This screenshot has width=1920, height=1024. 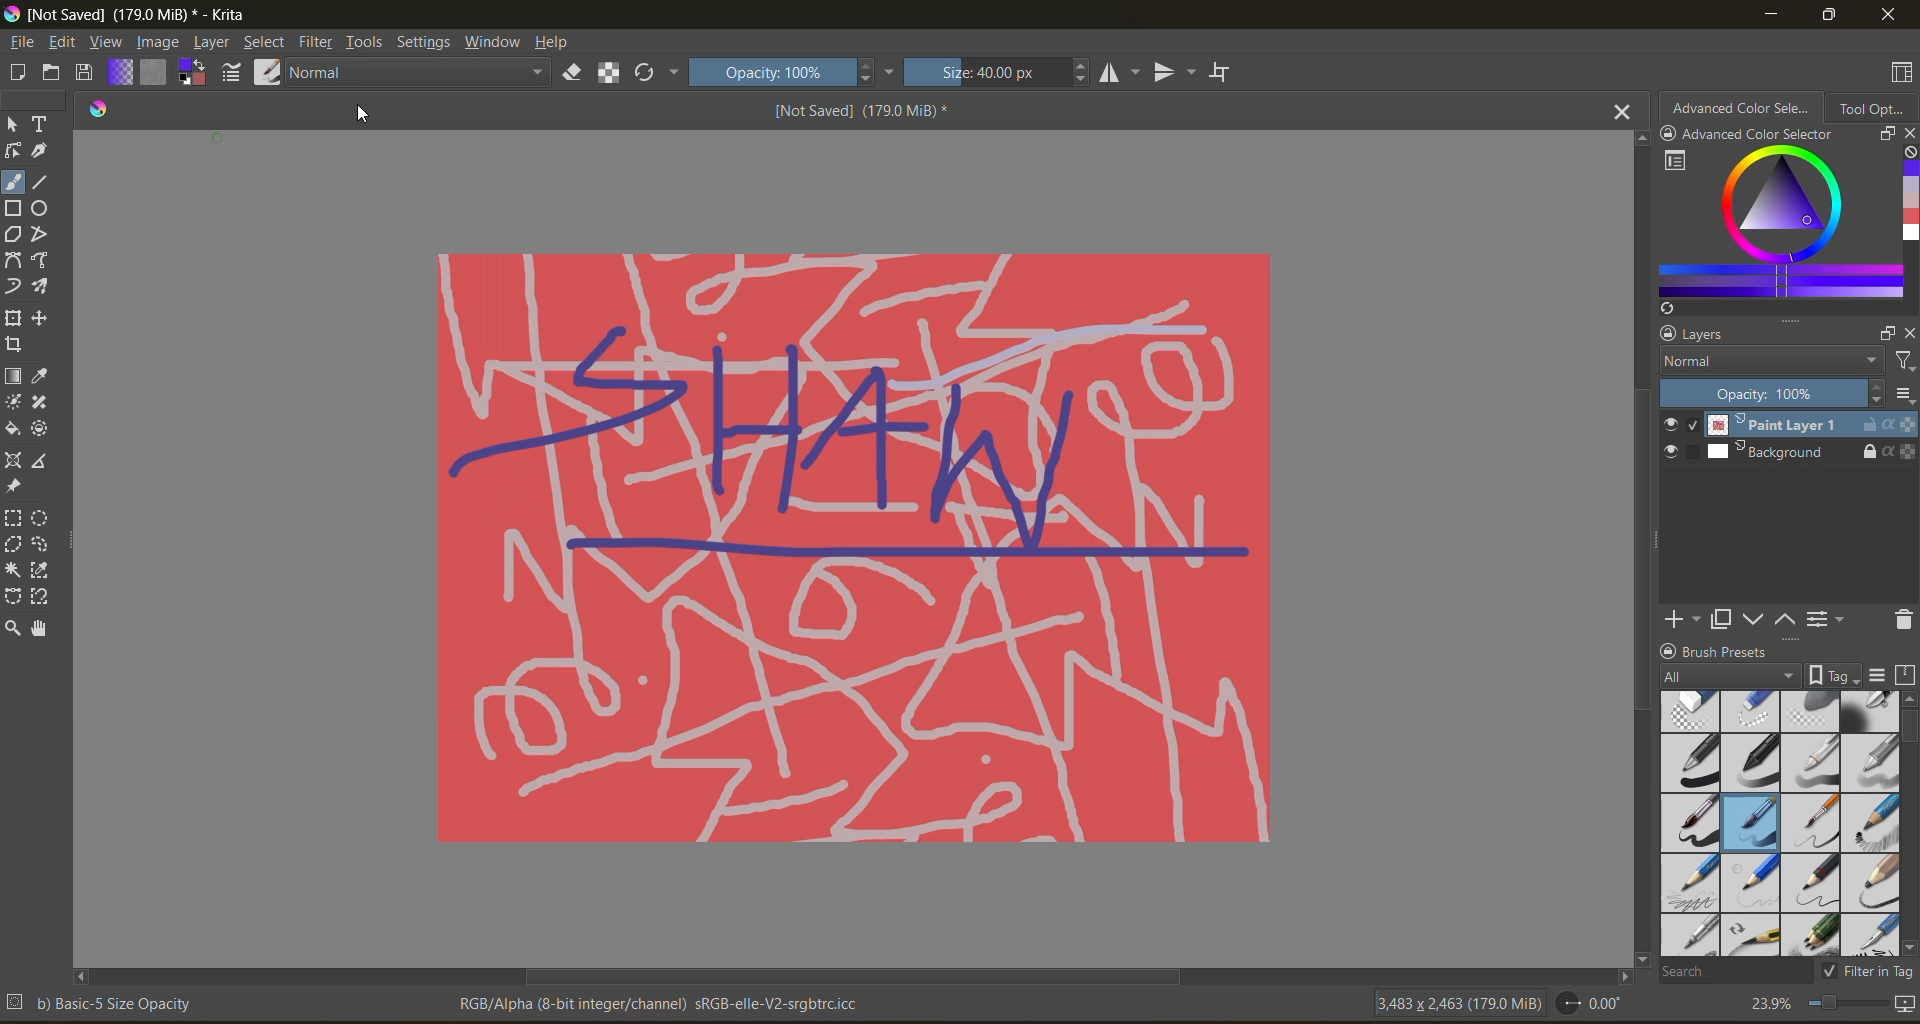 I want to click on map canvas, so click(x=1904, y=1006).